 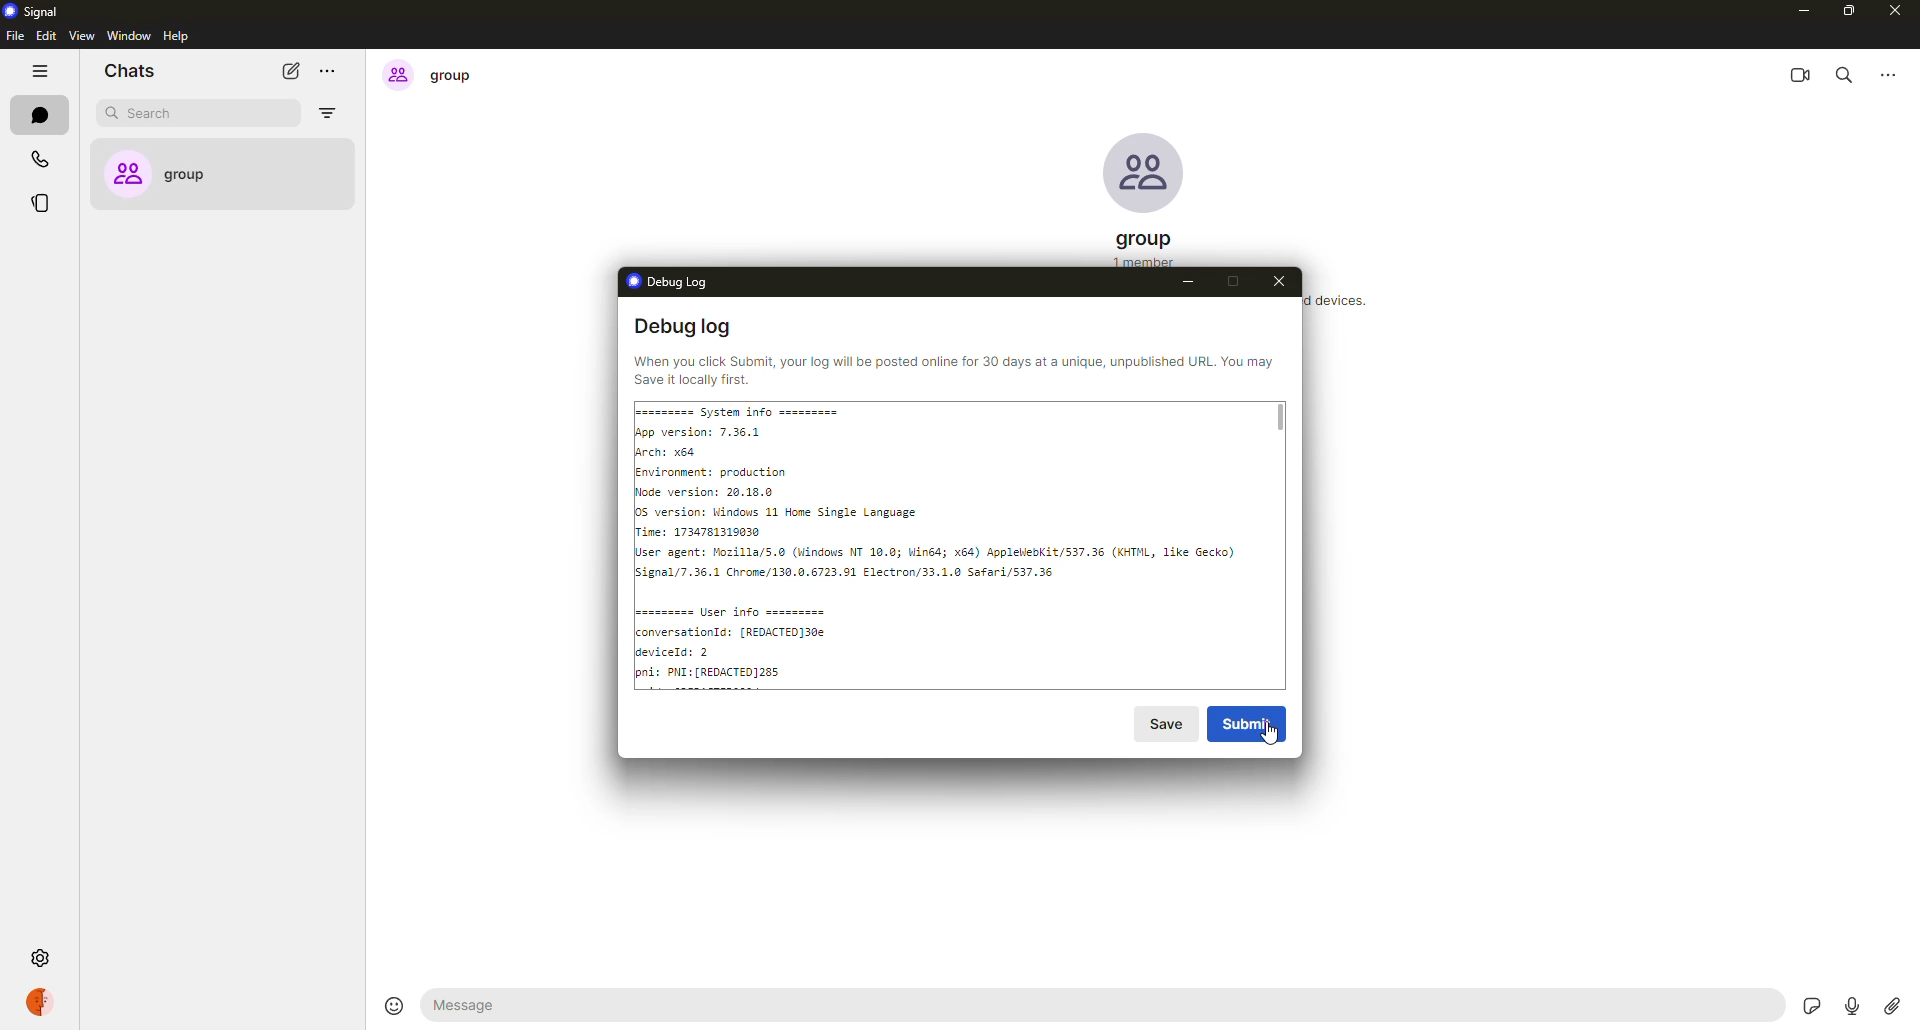 What do you see at coordinates (157, 115) in the screenshot?
I see `search` at bounding box center [157, 115].